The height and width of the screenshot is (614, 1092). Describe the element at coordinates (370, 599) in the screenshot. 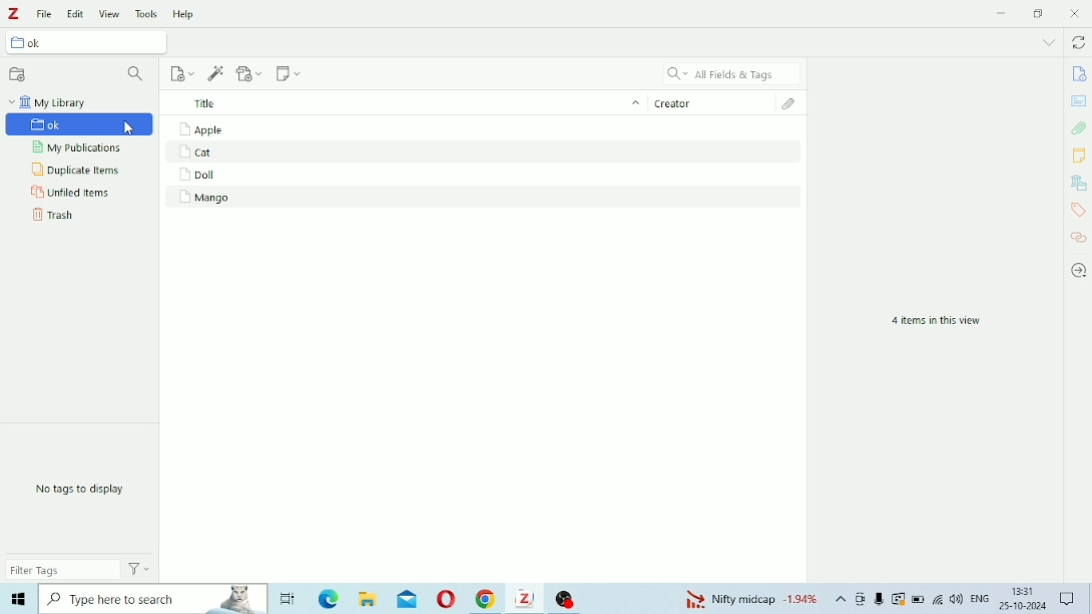

I see `File Explorer` at that location.